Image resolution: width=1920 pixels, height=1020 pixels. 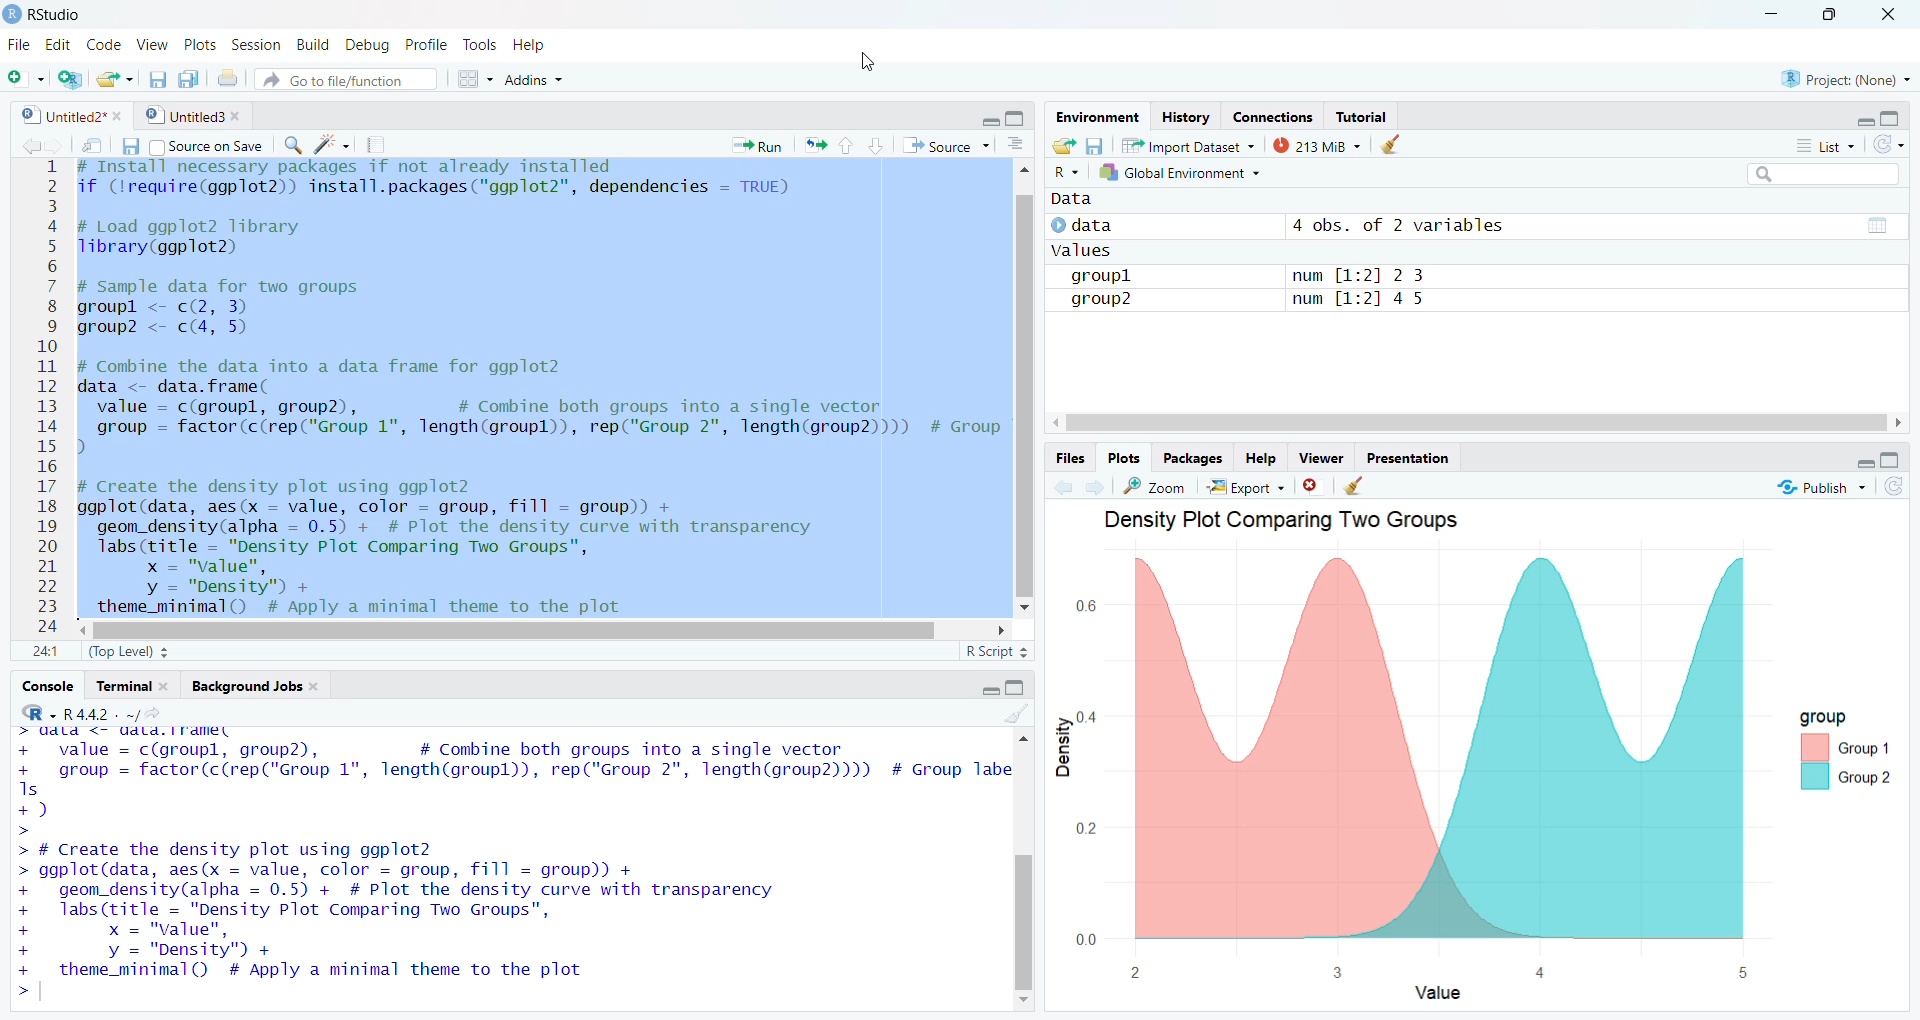 What do you see at coordinates (91, 145) in the screenshot?
I see `send file` at bounding box center [91, 145].